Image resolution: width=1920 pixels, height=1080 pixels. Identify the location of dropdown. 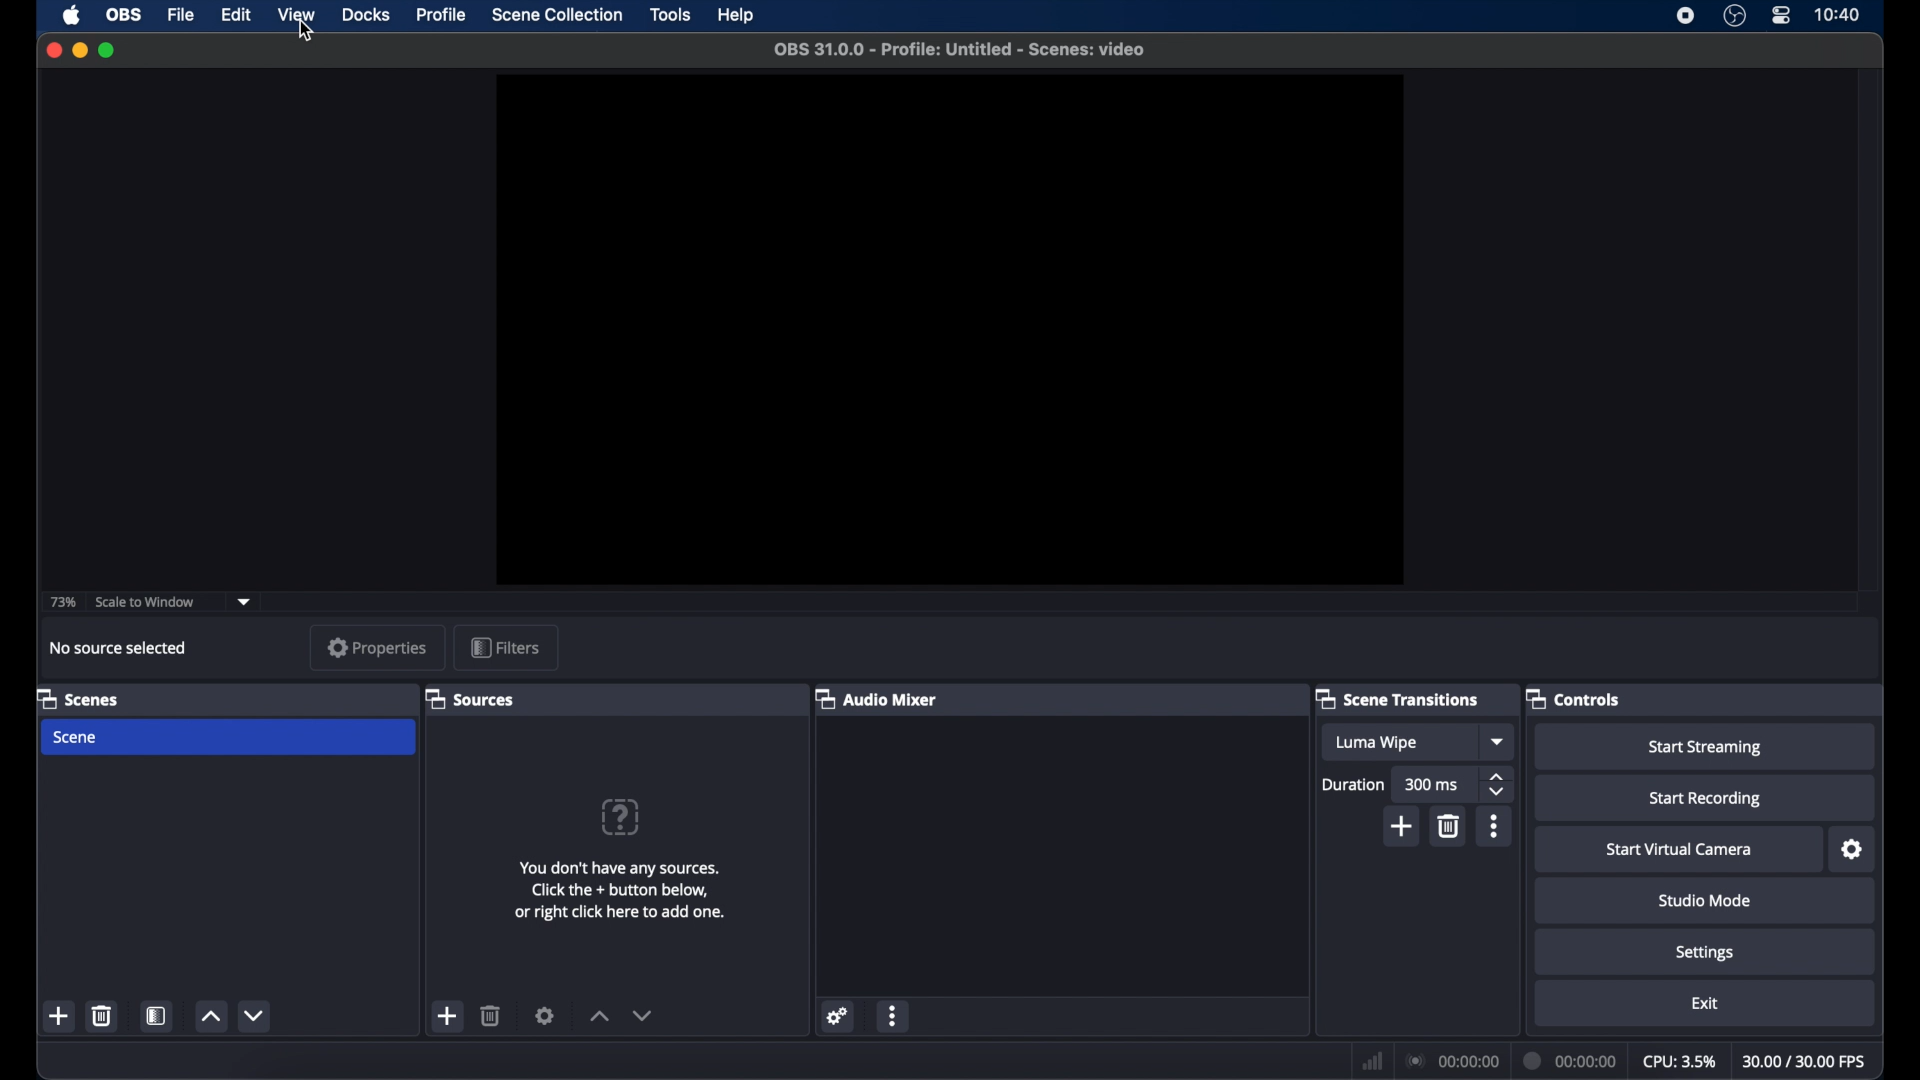
(1499, 742).